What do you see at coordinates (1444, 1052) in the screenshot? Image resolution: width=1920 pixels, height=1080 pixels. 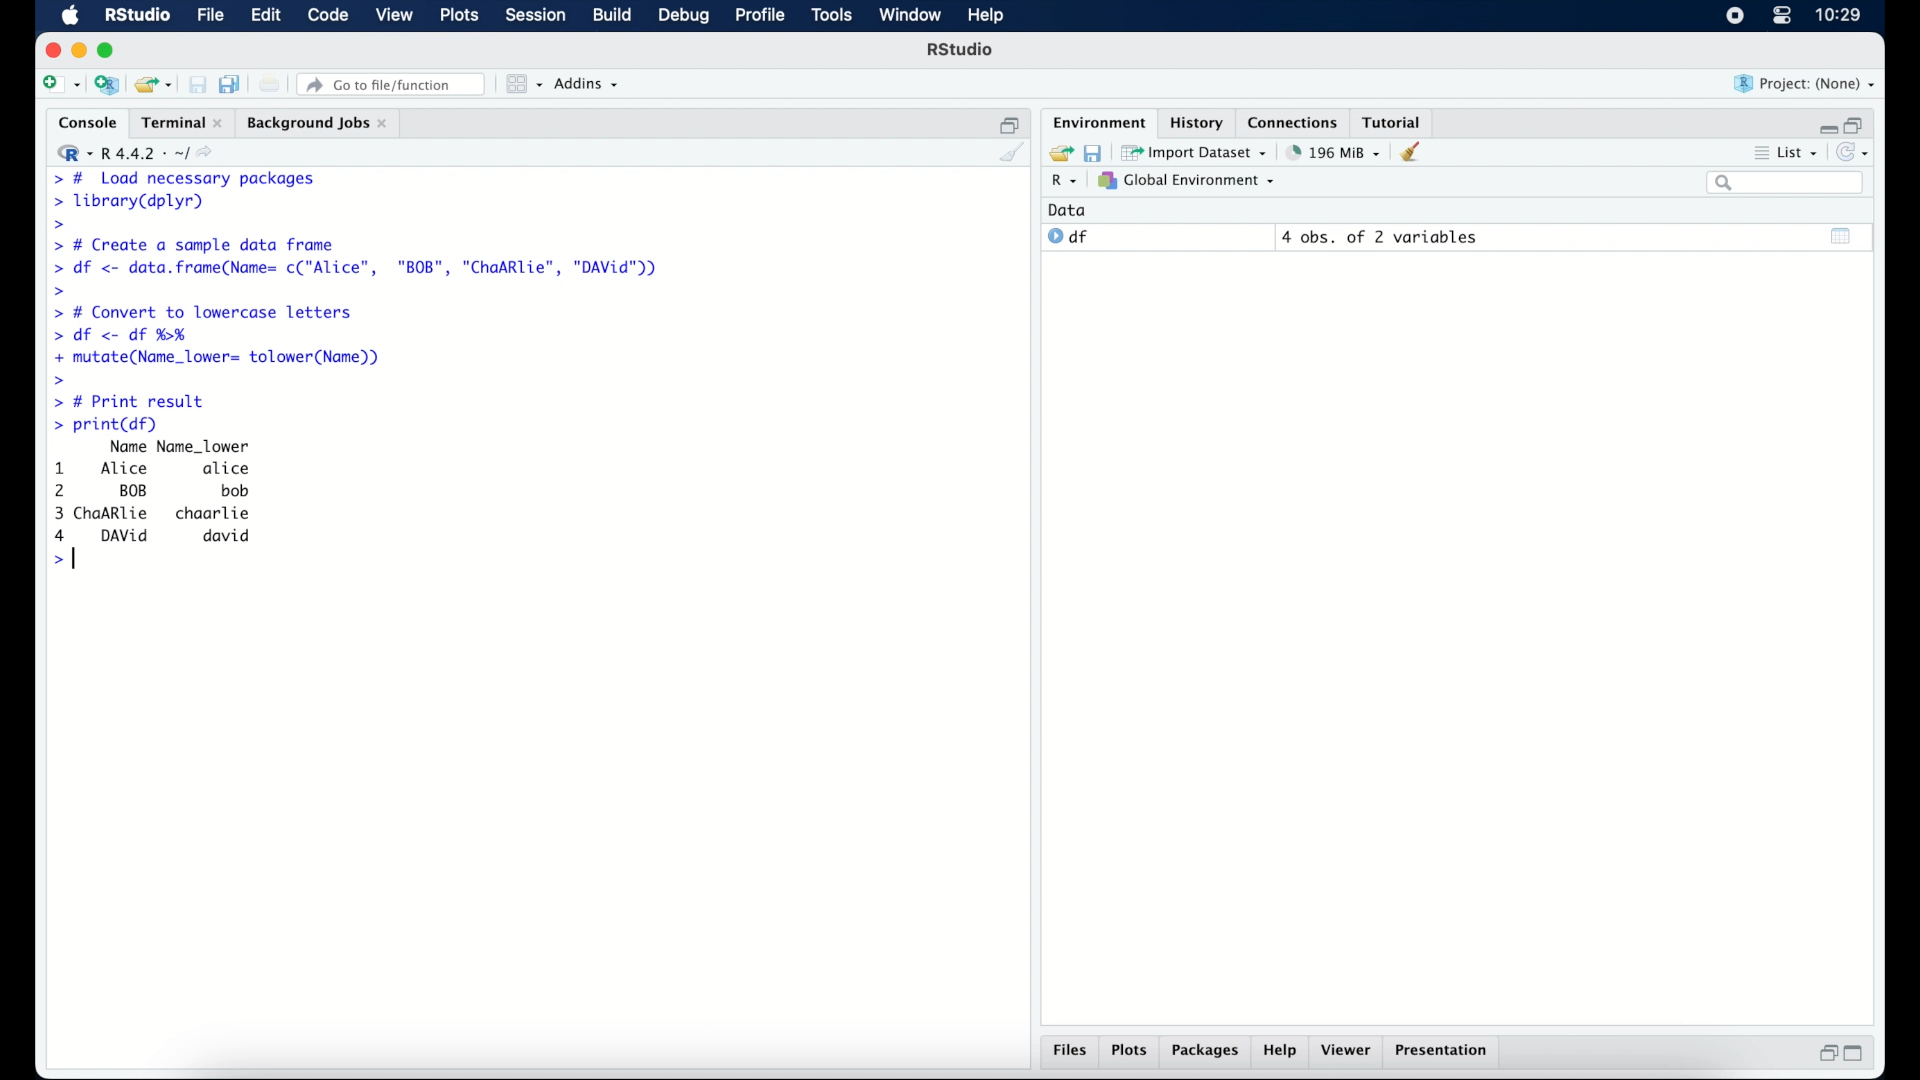 I see `presentation` at bounding box center [1444, 1052].